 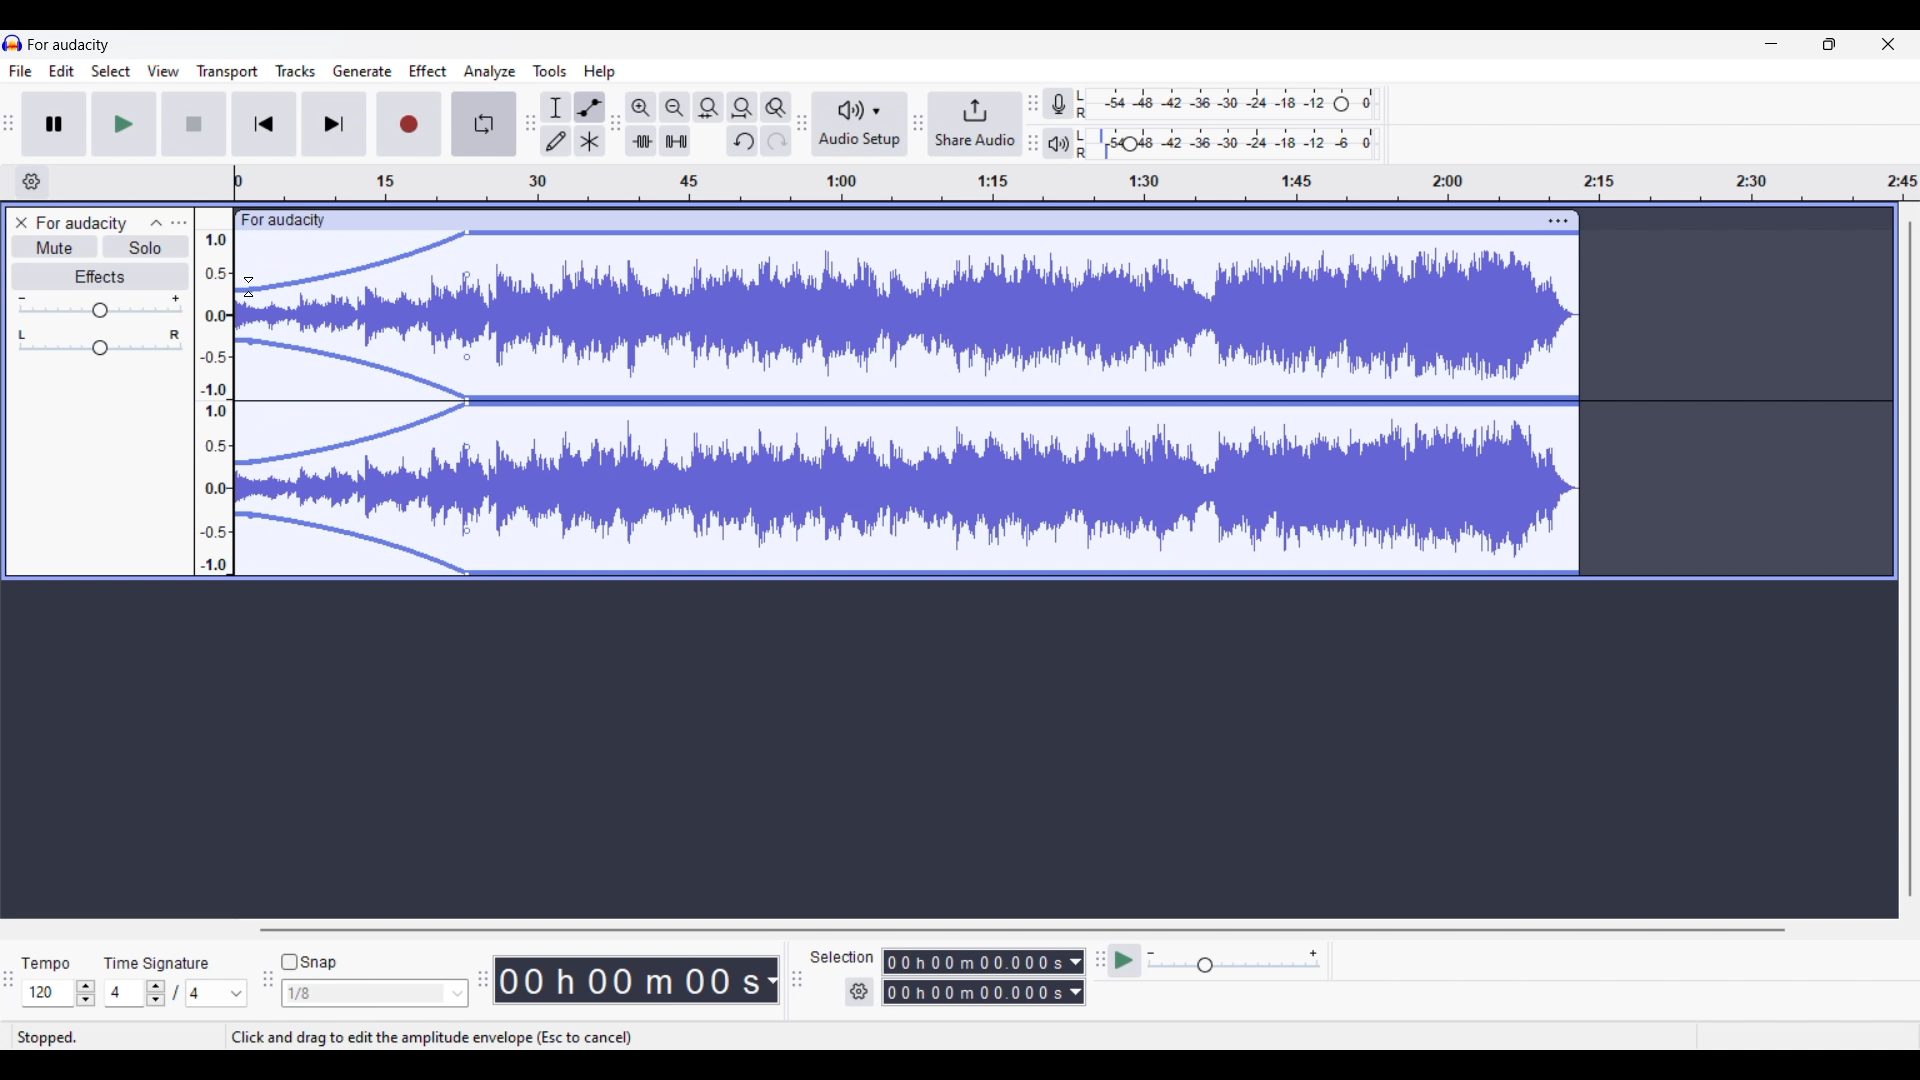 What do you see at coordinates (591, 108) in the screenshot?
I see `Envelop tool` at bounding box center [591, 108].